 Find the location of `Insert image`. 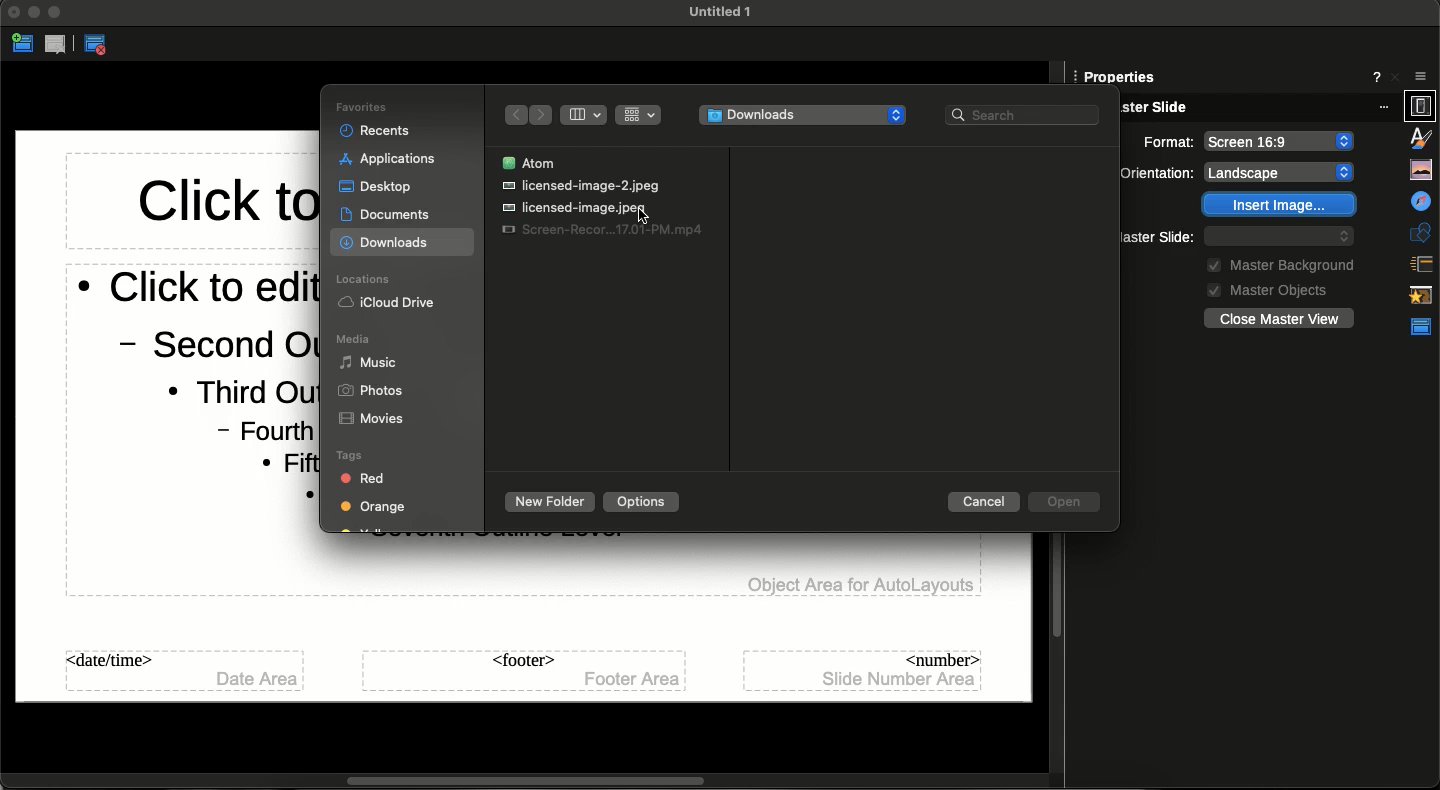

Insert image is located at coordinates (1280, 205).